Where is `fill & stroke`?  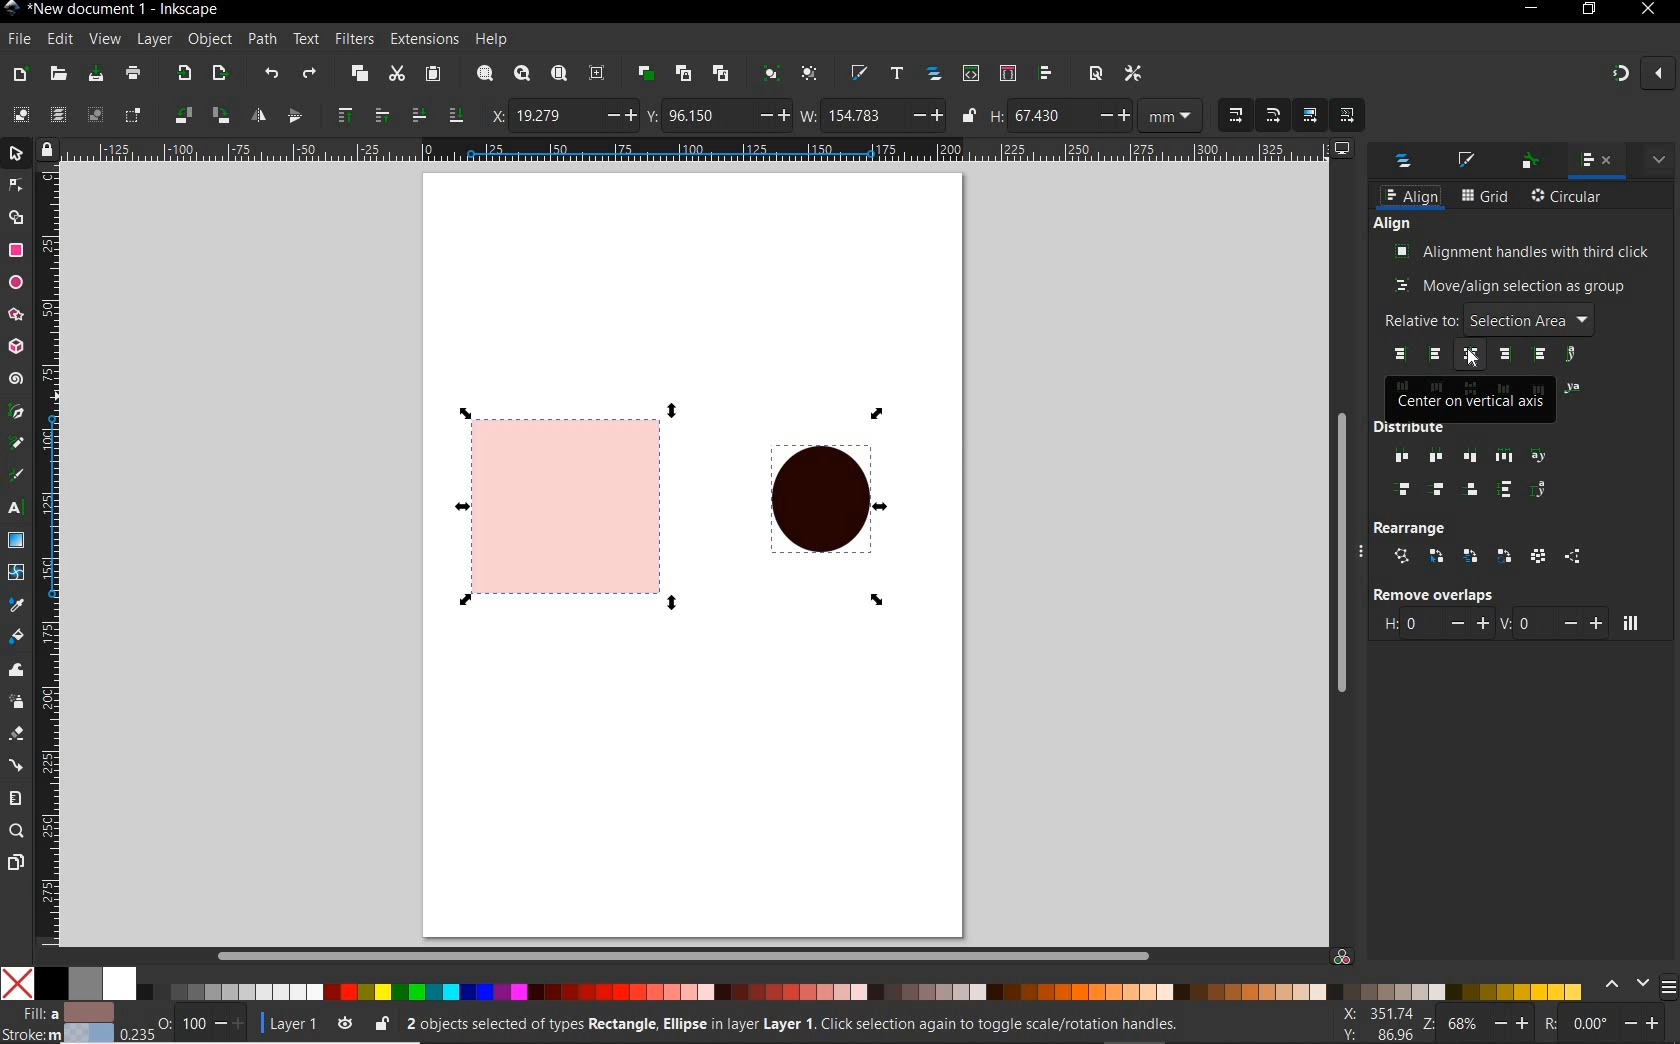
fill & stroke is located at coordinates (1469, 160).